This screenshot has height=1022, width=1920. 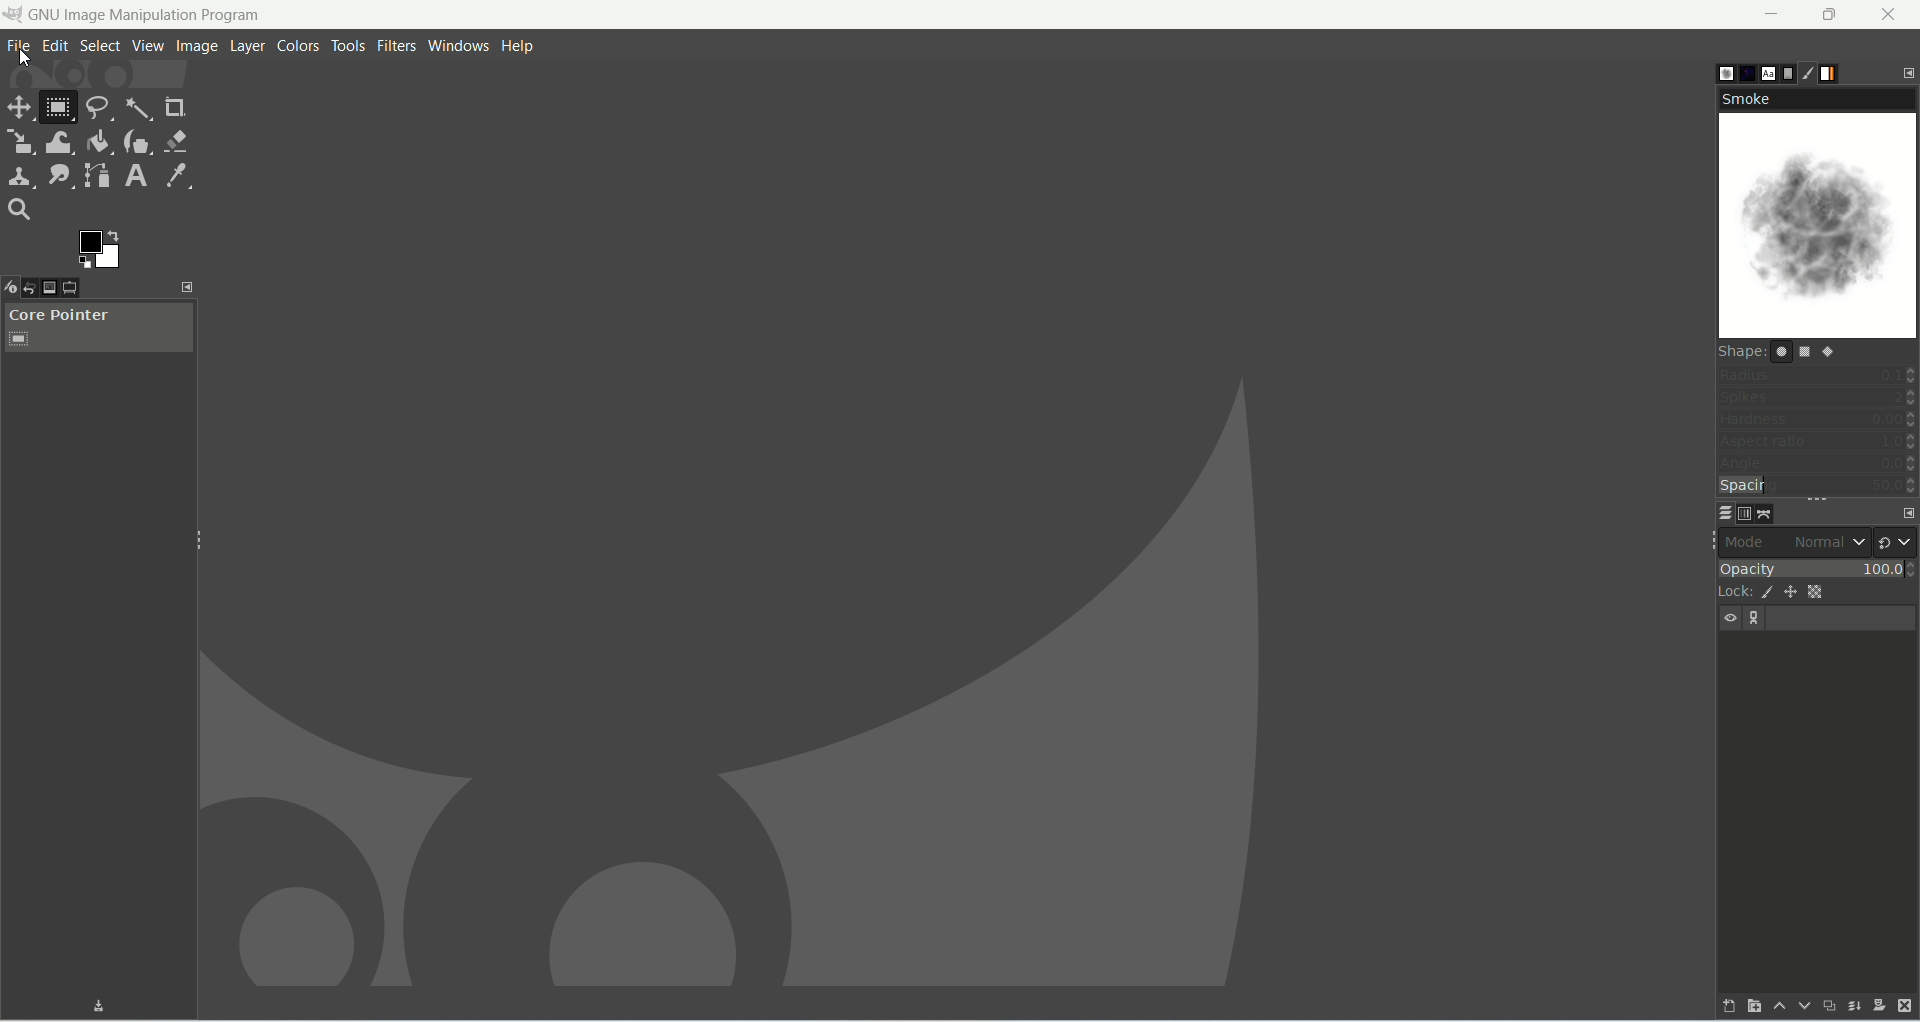 I want to click on smoke, so click(x=1816, y=99).